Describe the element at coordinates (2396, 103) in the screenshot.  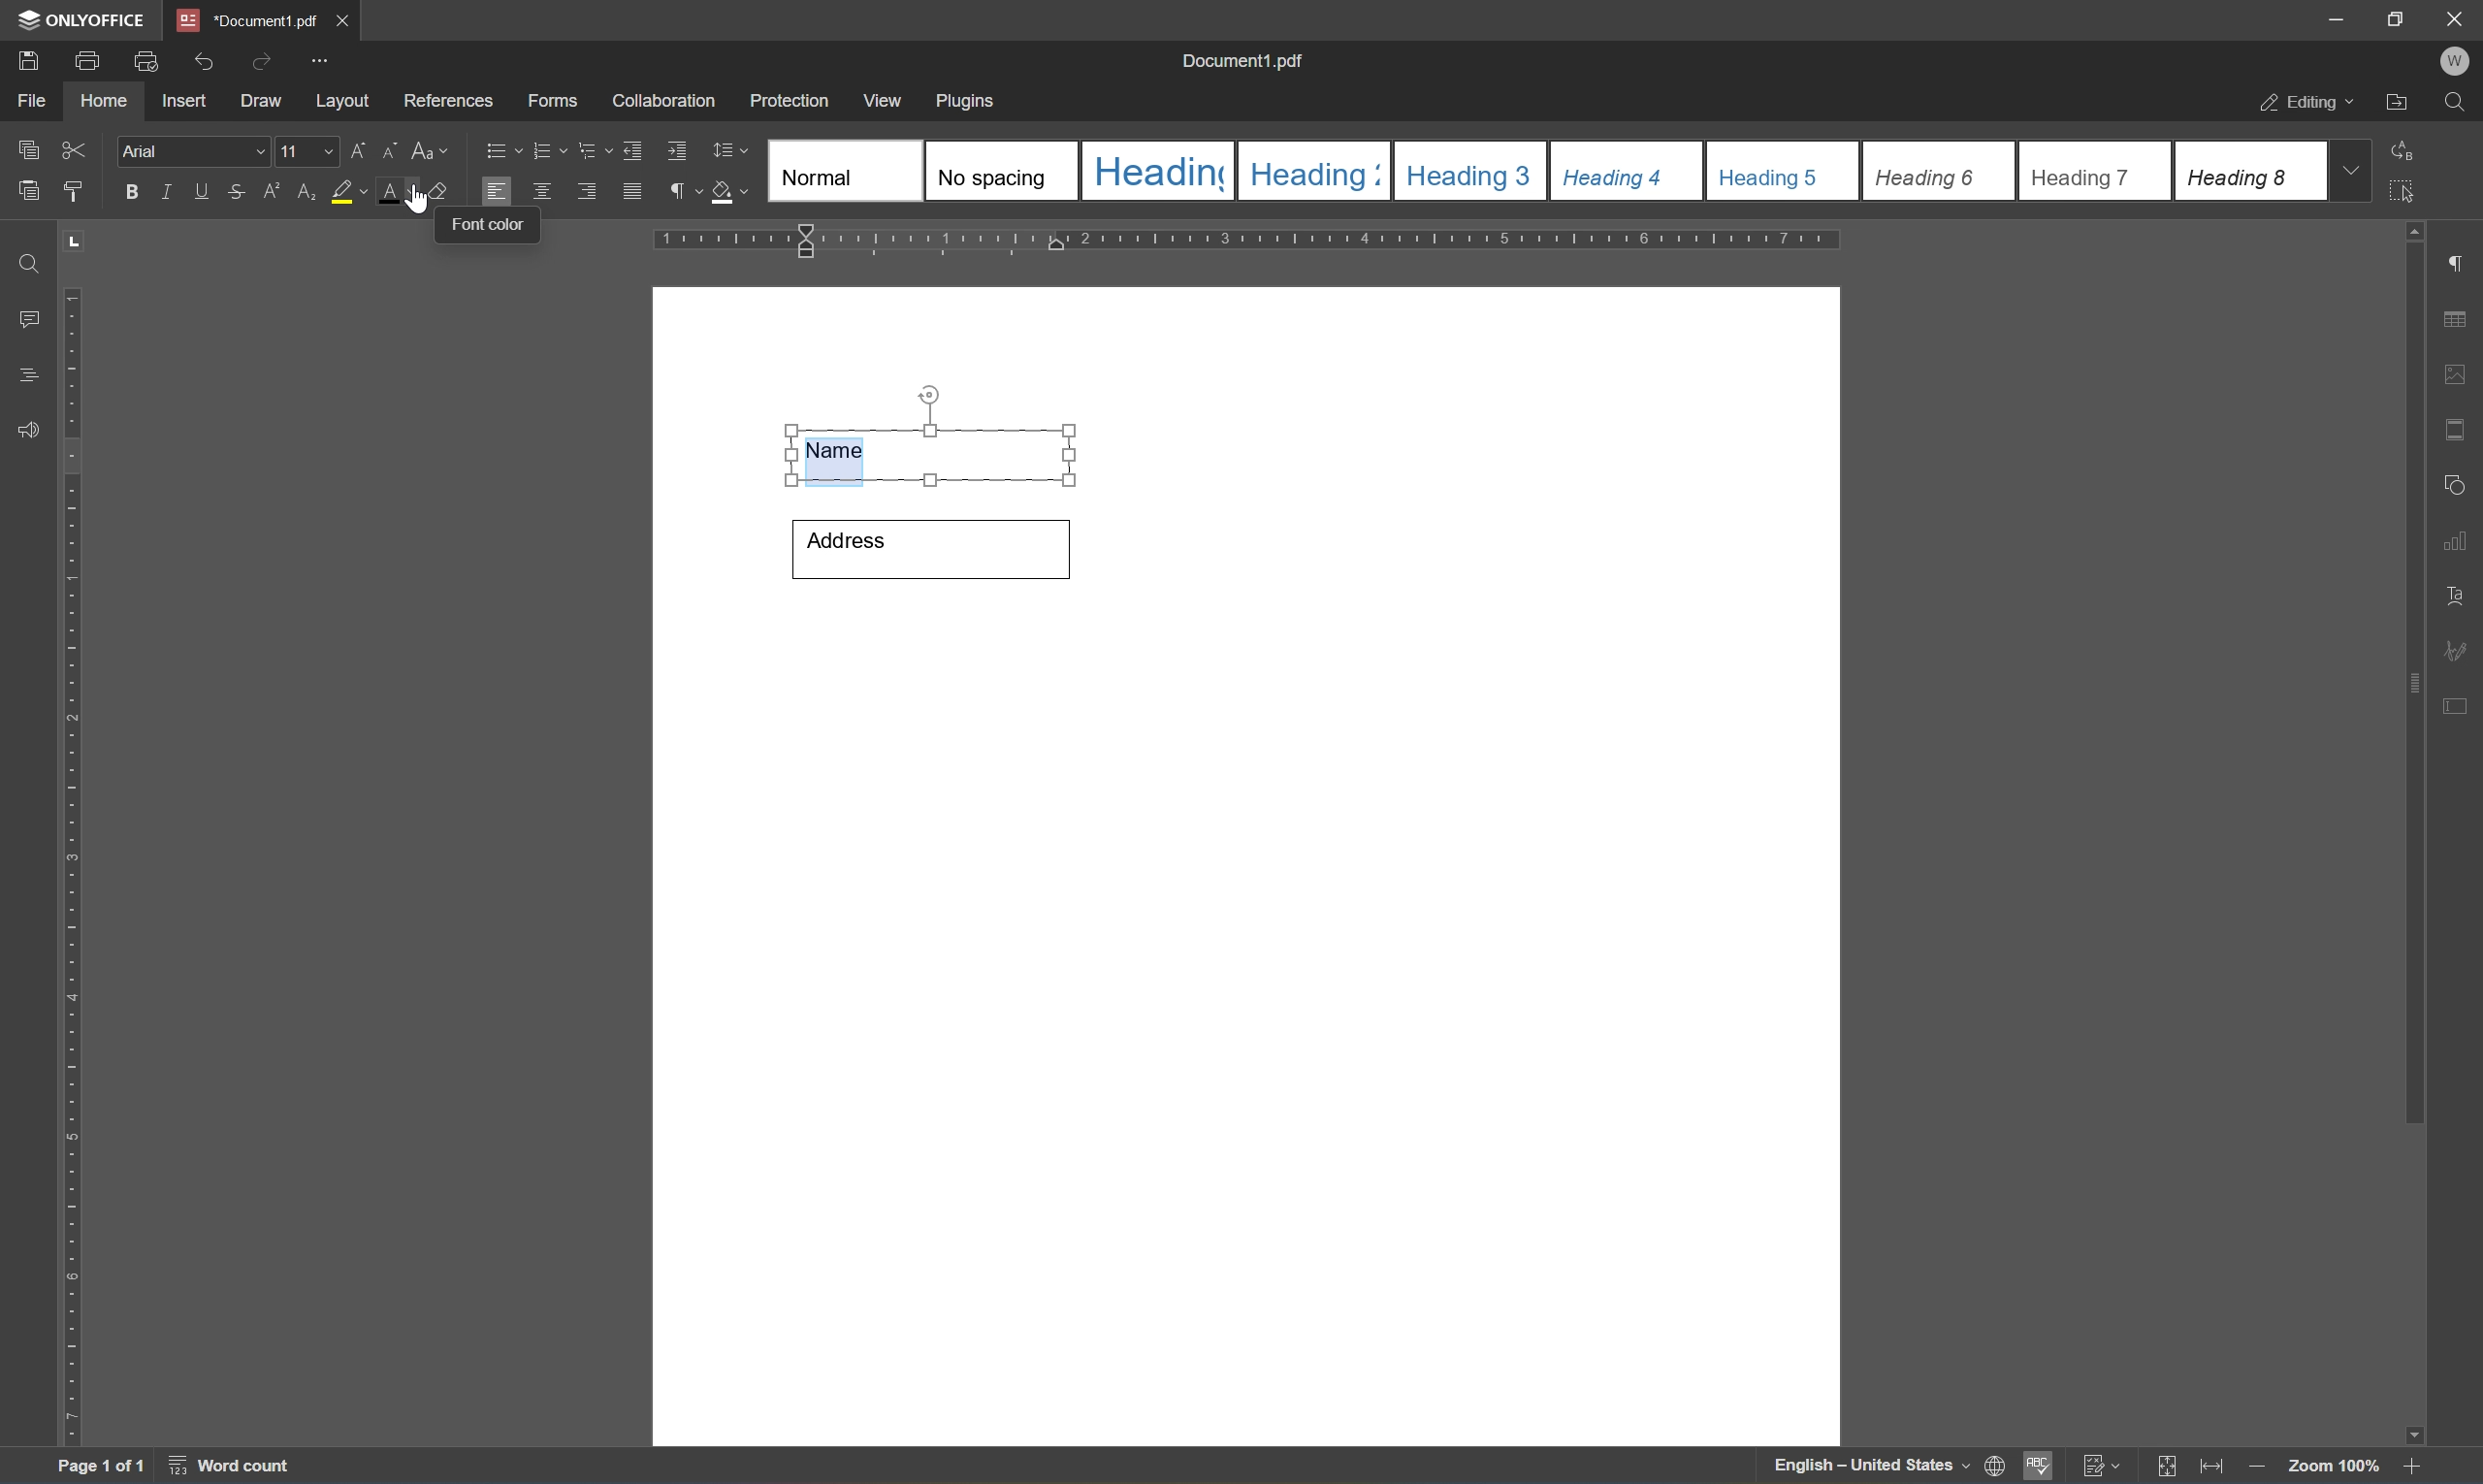
I see `open file location` at that location.